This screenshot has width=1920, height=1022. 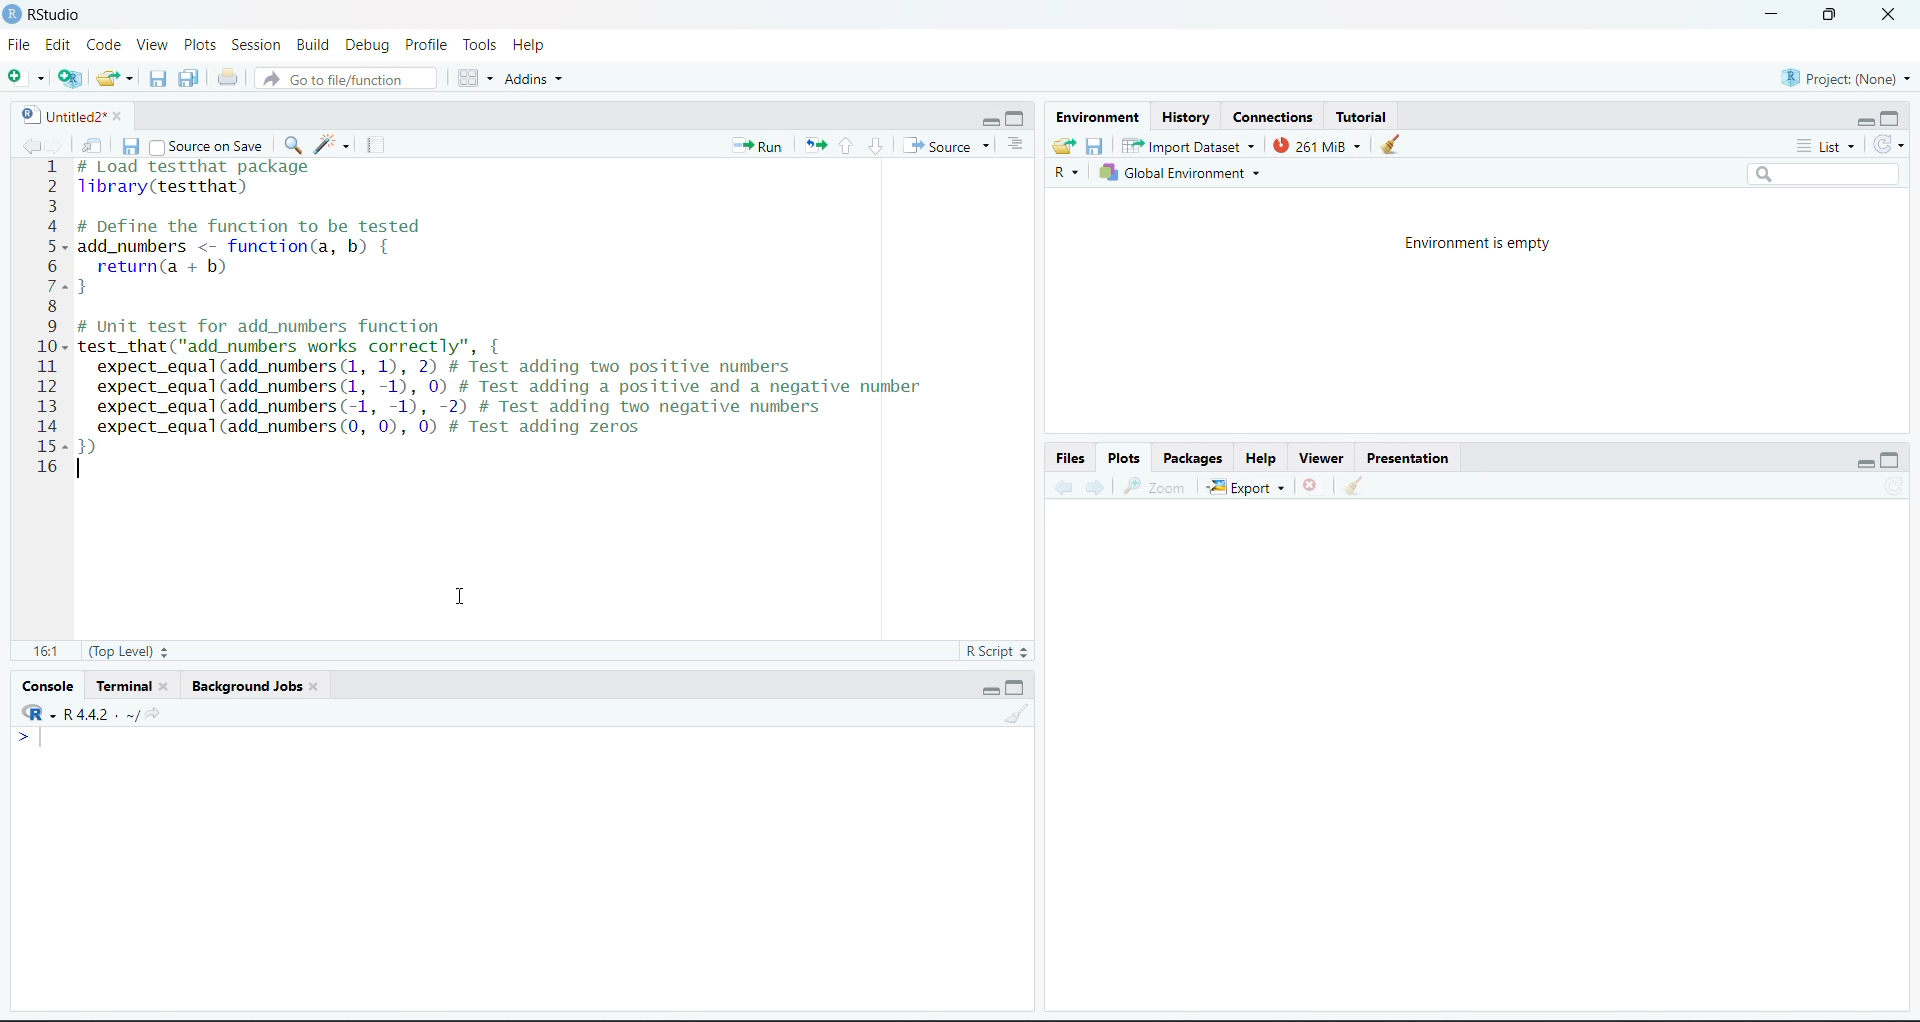 What do you see at coordinates (257, 686) in the screenshot?
I see `Background jobs` at bounding box center [257, 686].